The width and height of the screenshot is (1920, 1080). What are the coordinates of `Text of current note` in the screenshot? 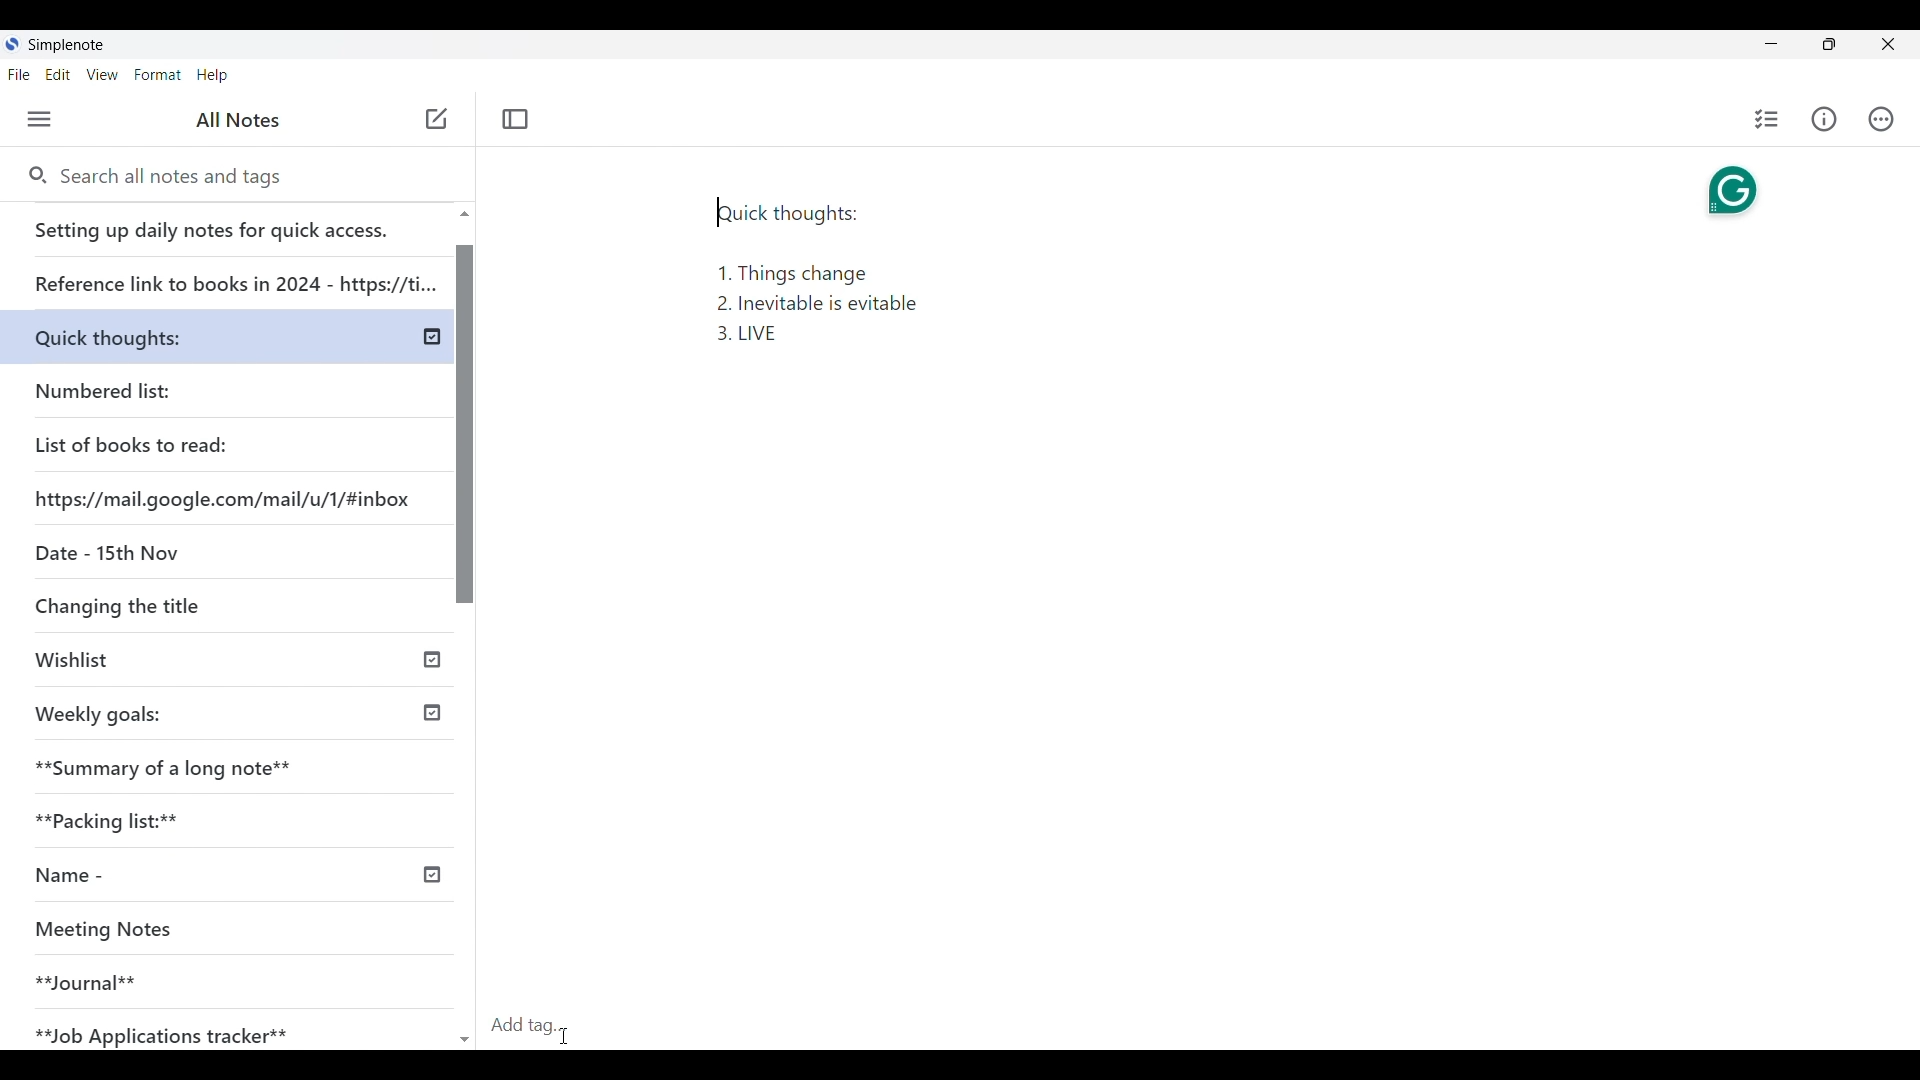 It's located at (822, 270).